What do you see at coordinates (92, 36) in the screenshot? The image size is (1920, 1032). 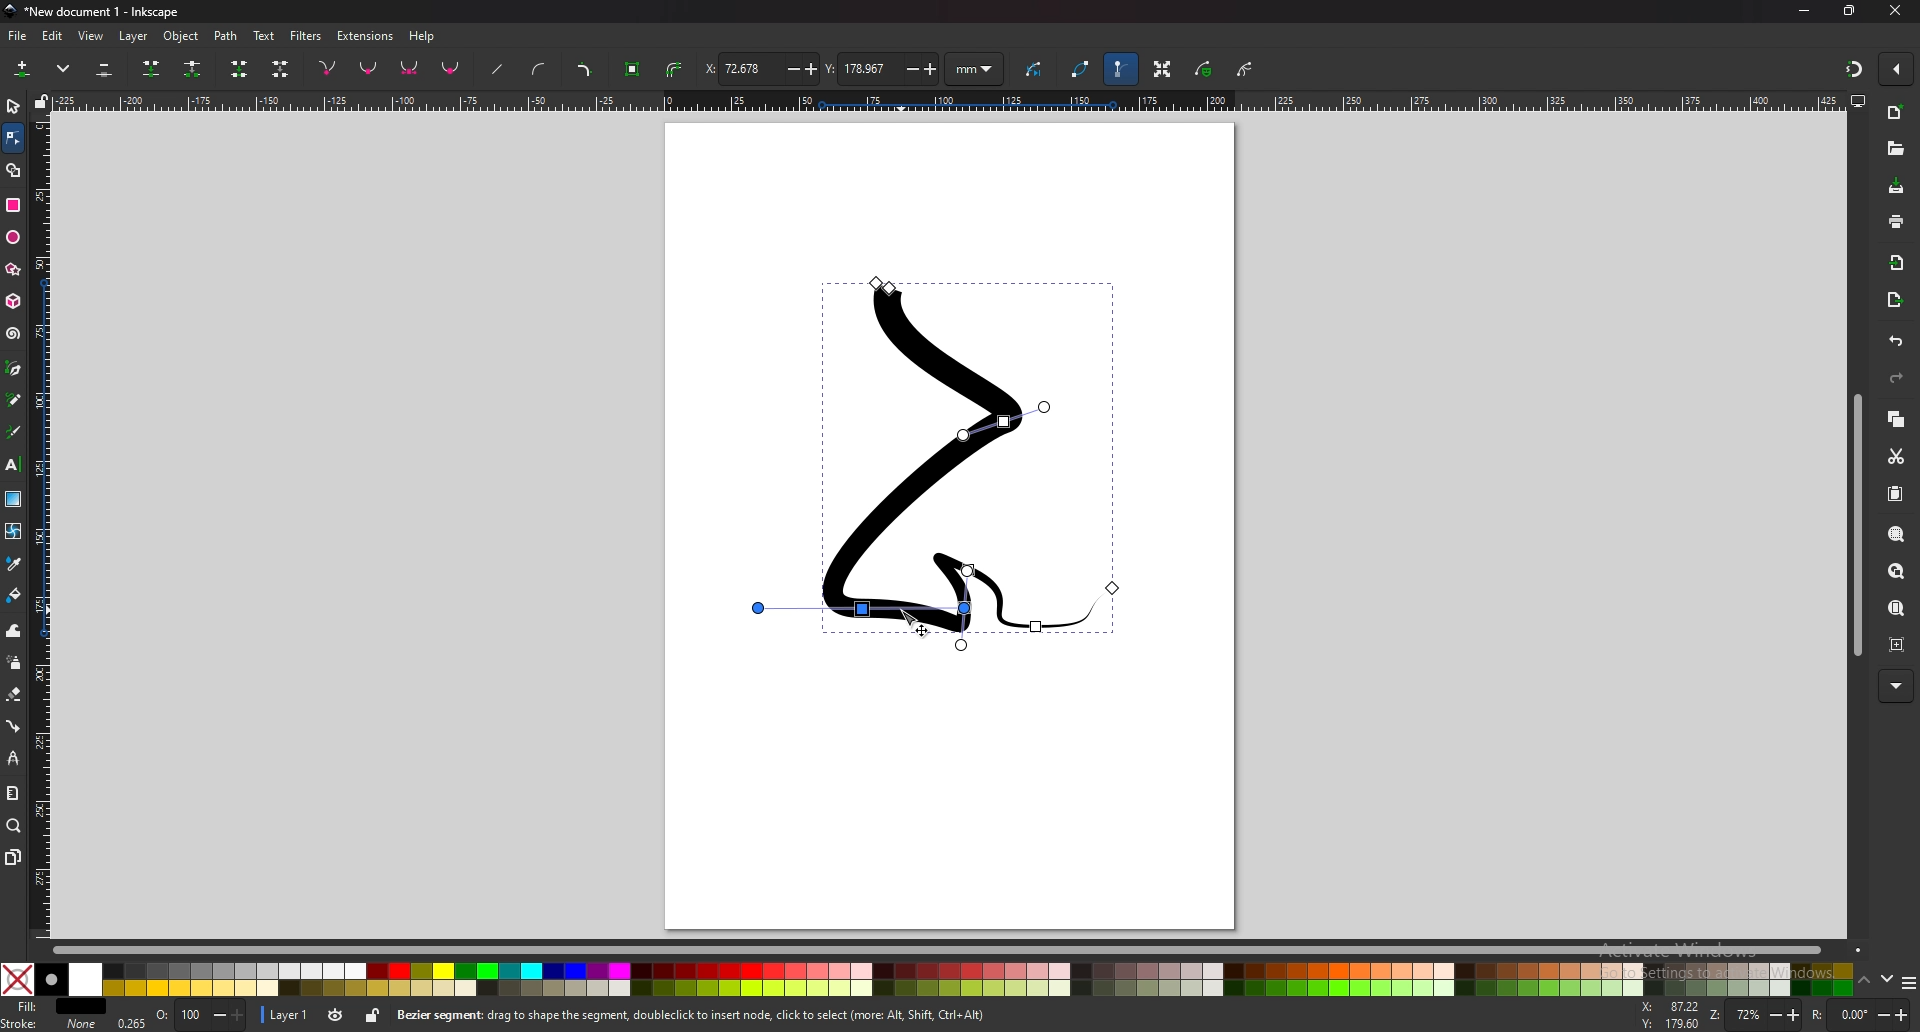 I see `view` at bounding box center [92, 36].